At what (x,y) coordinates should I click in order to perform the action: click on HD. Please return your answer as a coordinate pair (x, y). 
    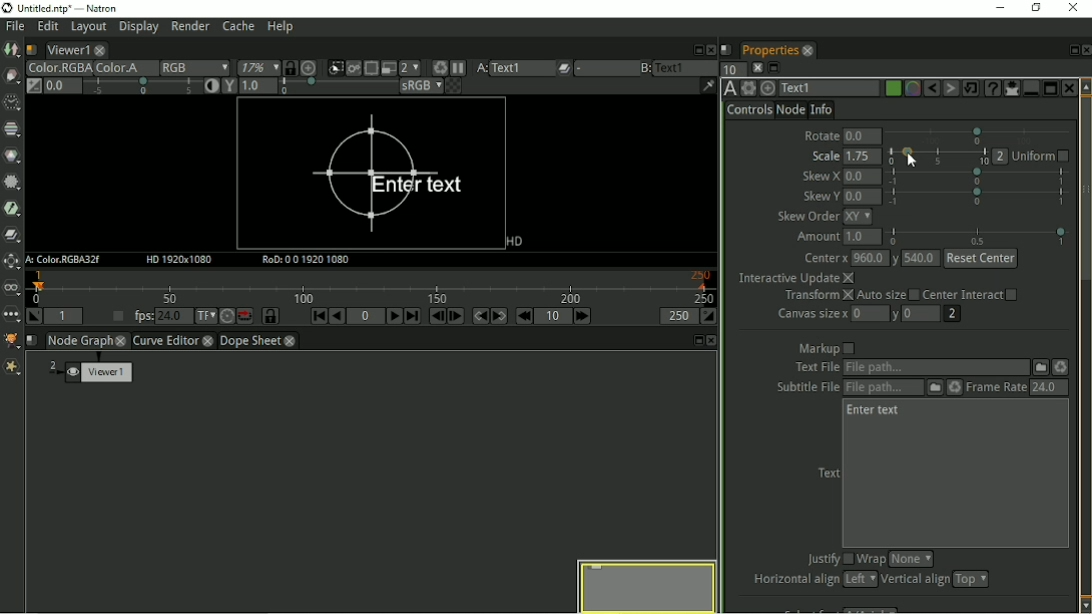
    Looking at the image, I should click on (515, 241).